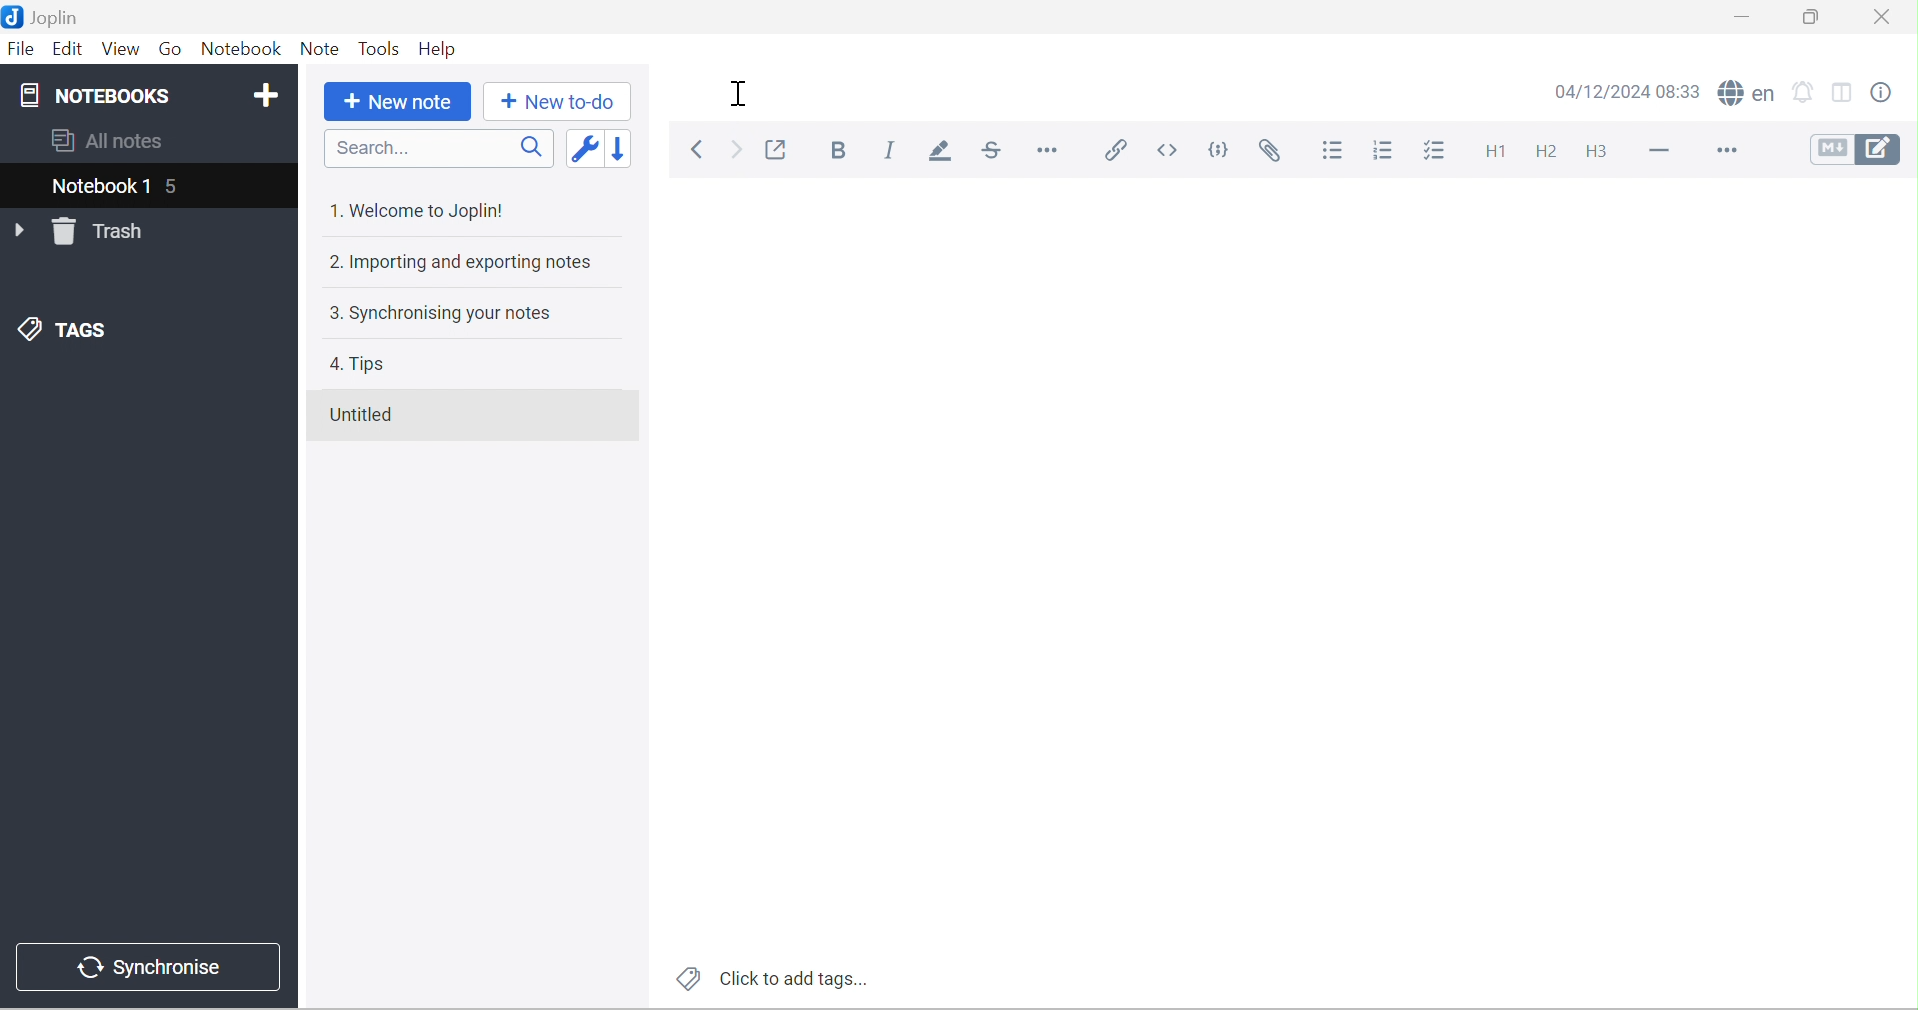 This screenshot has height=1010, width=1918. Describe the element at coordinates (425, 209) in the screenshot. I see `1. Welcome to Joplin!` at that location.